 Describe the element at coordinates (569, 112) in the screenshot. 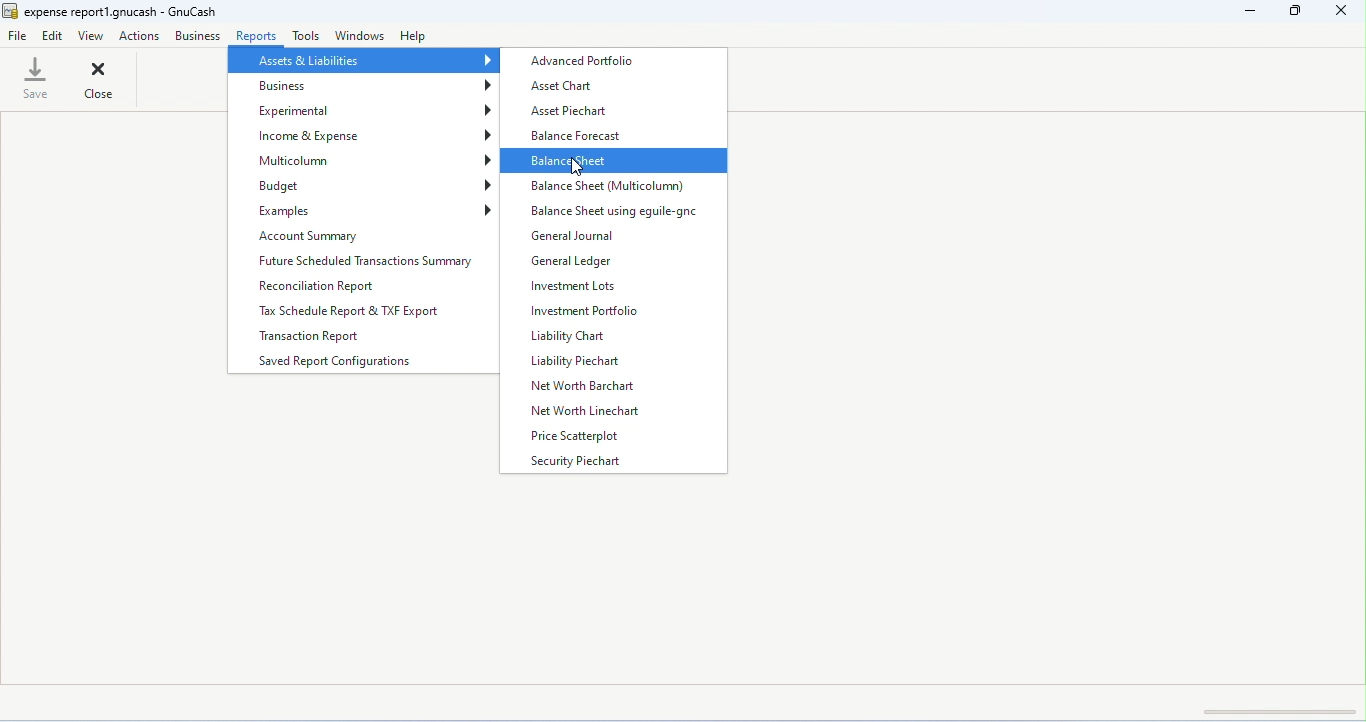

I see `asset piechart` at that location.